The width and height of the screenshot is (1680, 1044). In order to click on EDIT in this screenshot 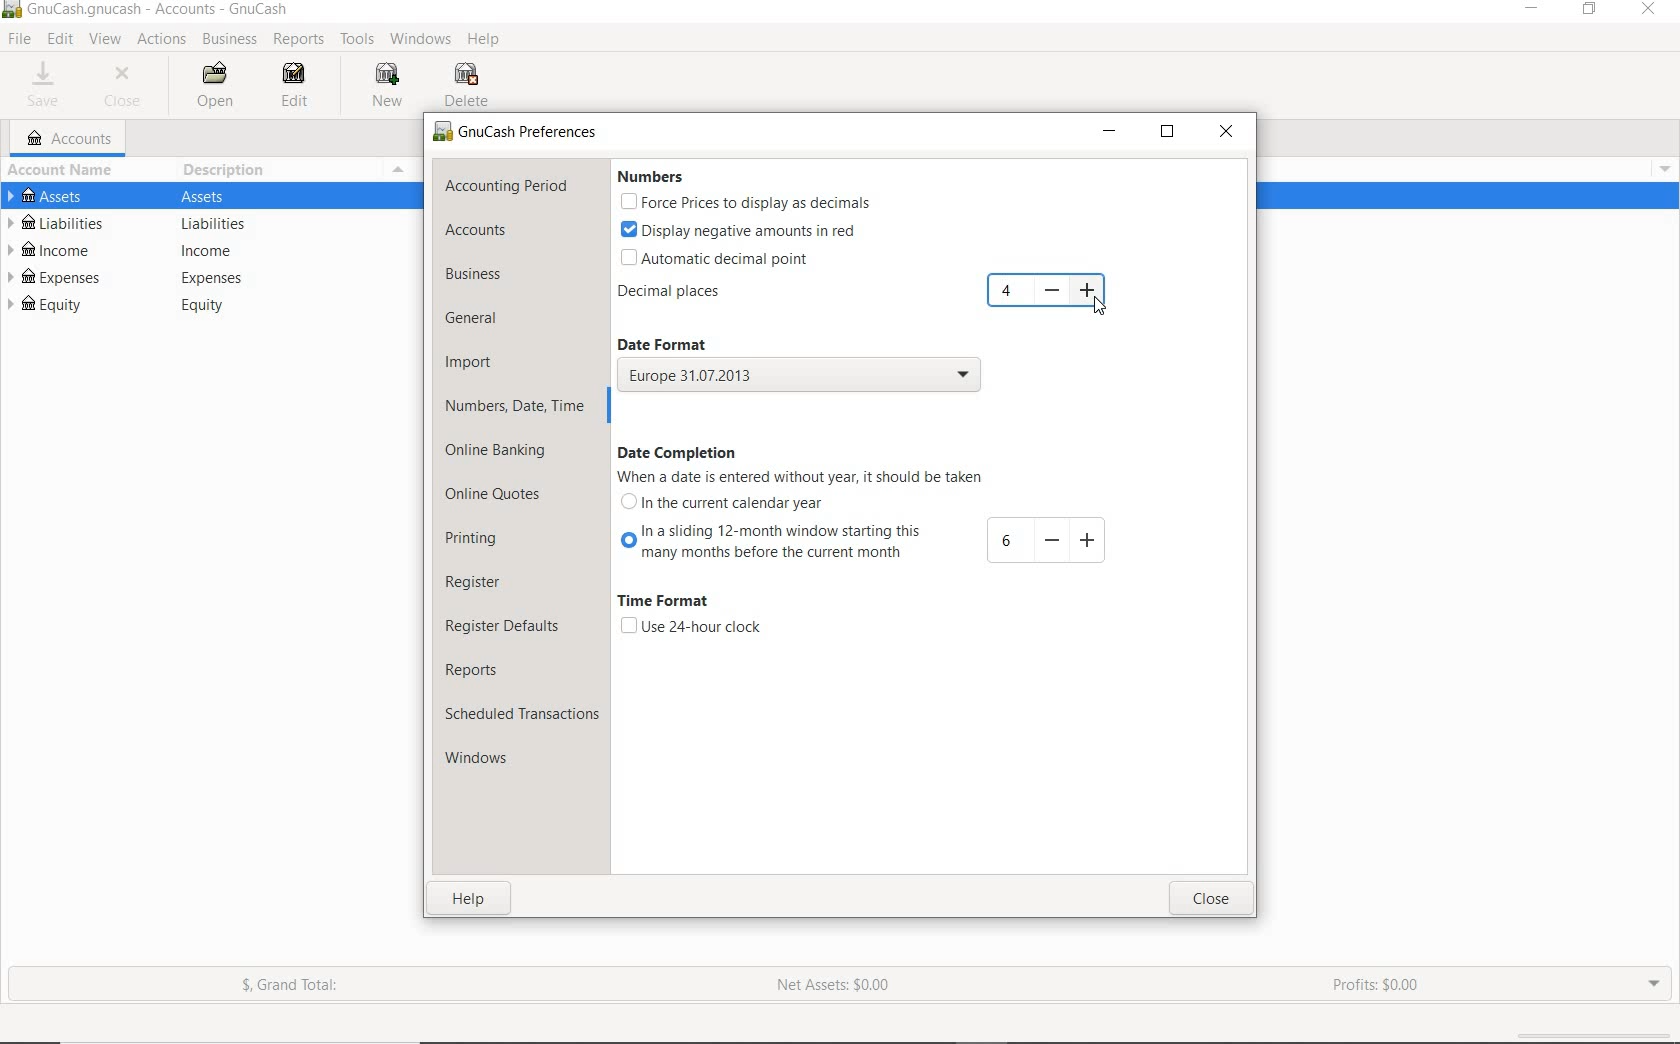, I will do `click(59, 40)`.